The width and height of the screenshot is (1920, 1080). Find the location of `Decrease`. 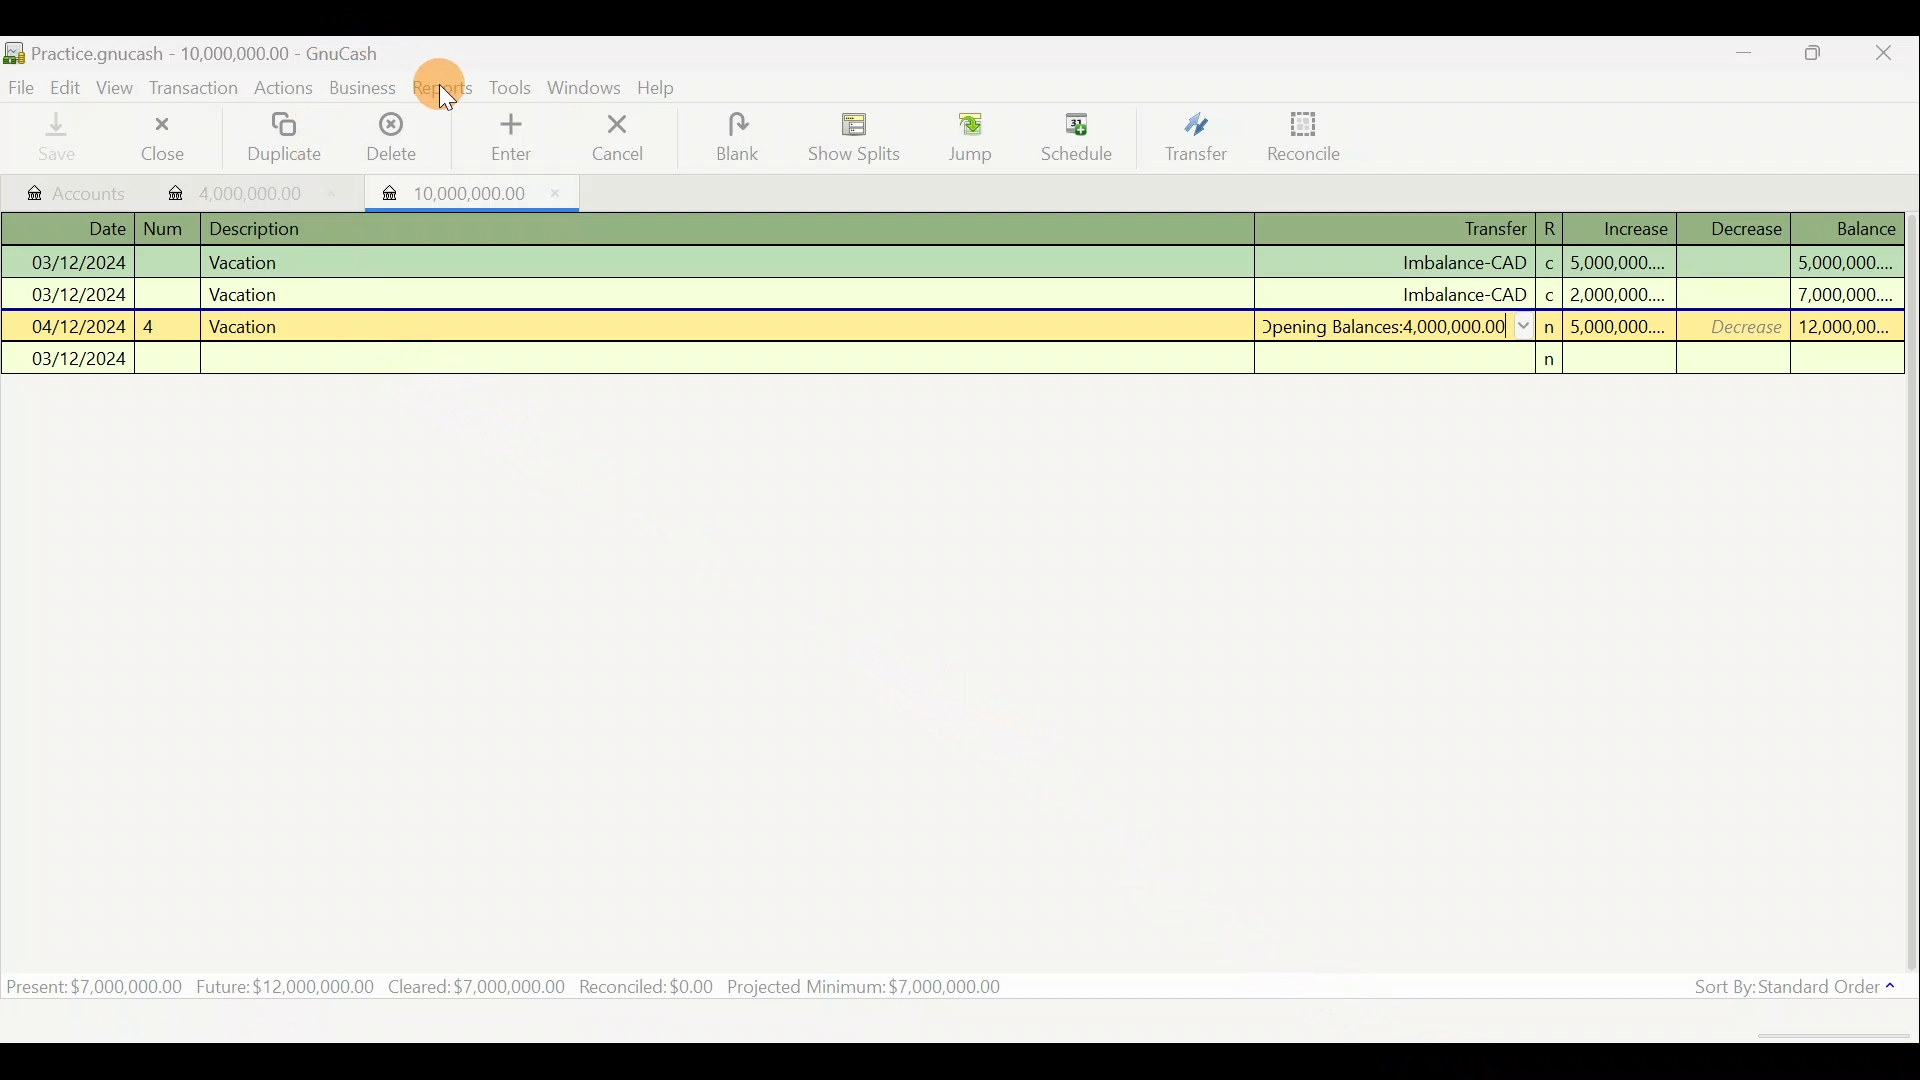

Decrease is located at coordinates (1748, 326).